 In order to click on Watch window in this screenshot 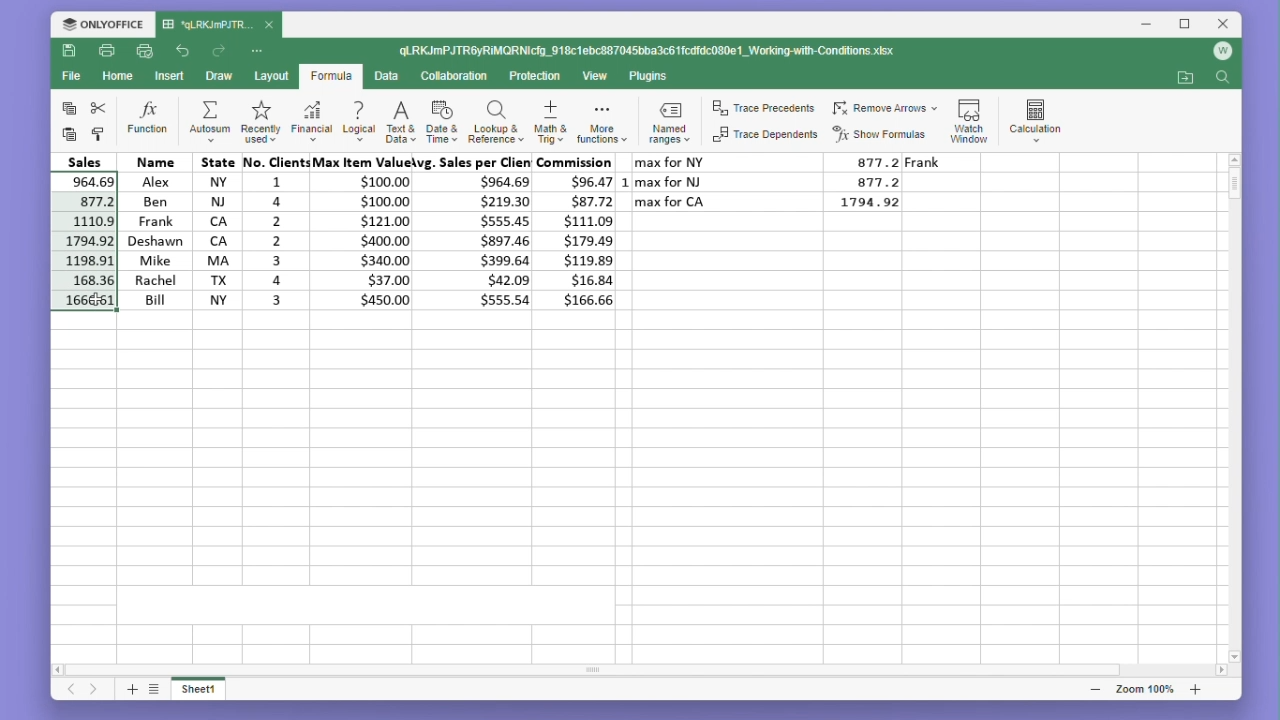, I will do `click(970, 118)`.